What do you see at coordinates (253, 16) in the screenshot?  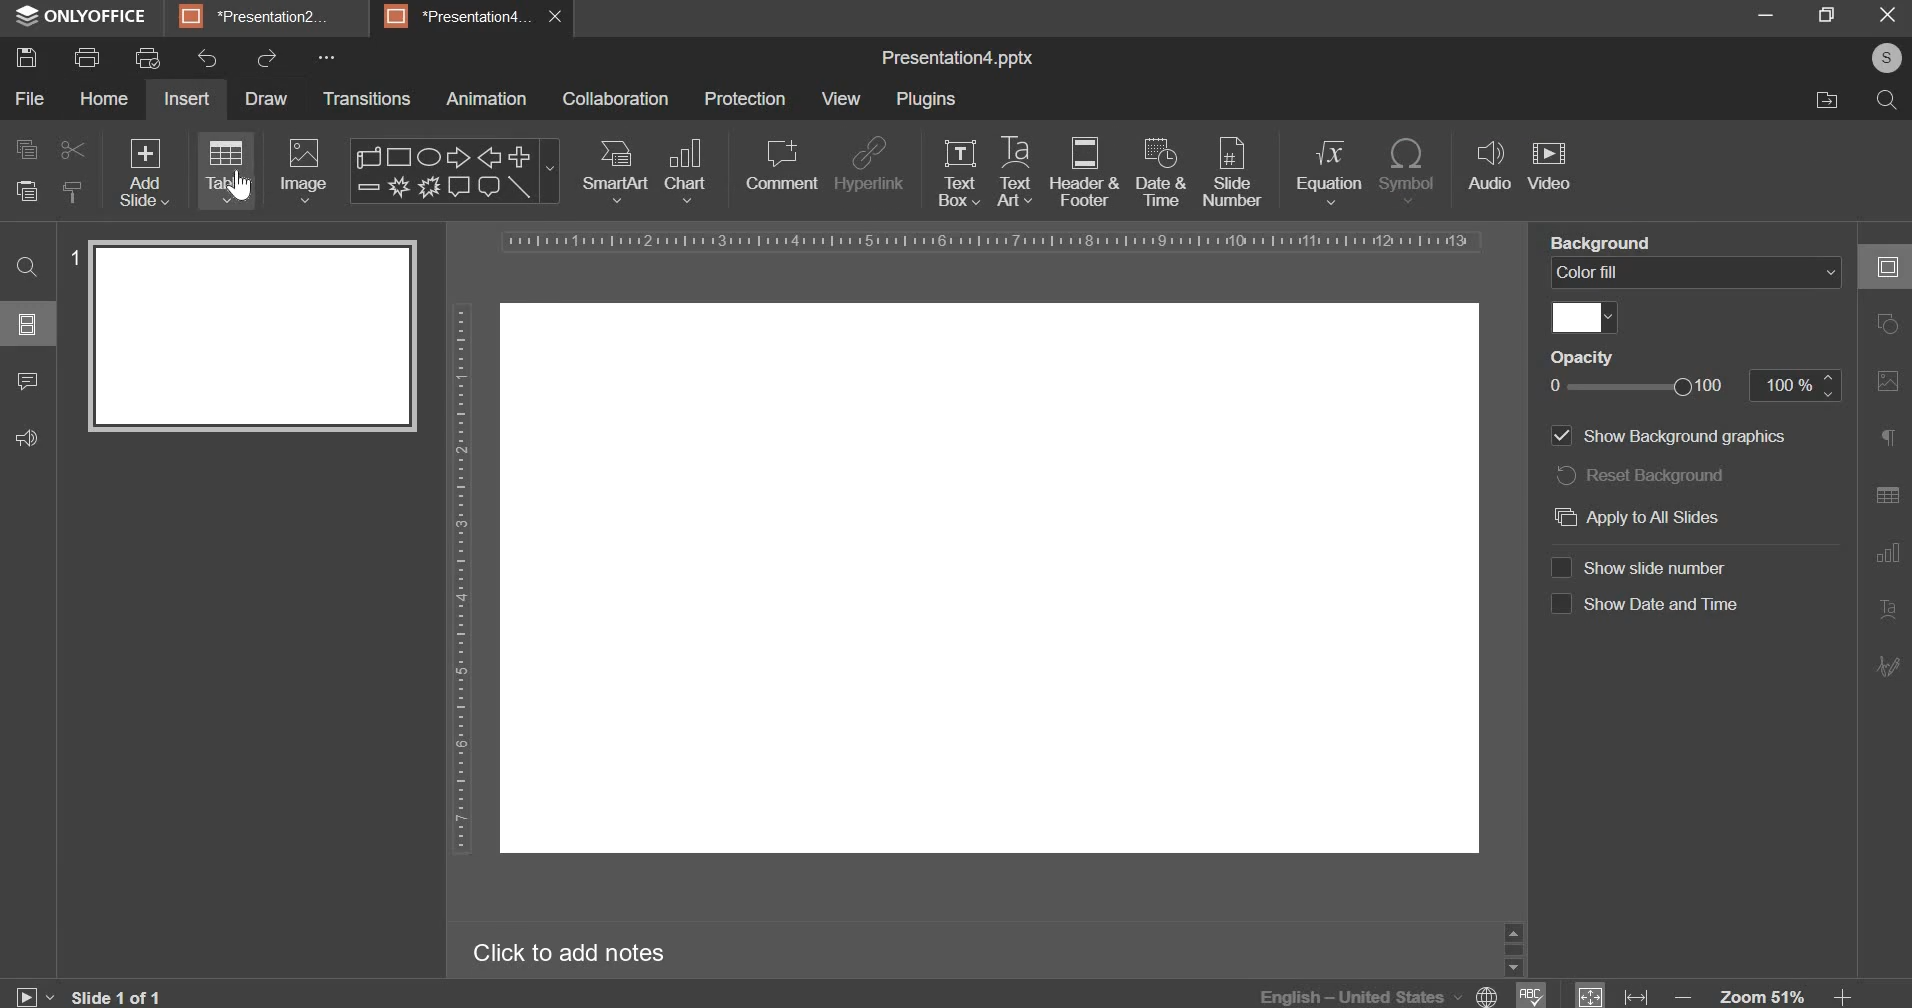 I see `presentation2` at bounding box center [253, 16].